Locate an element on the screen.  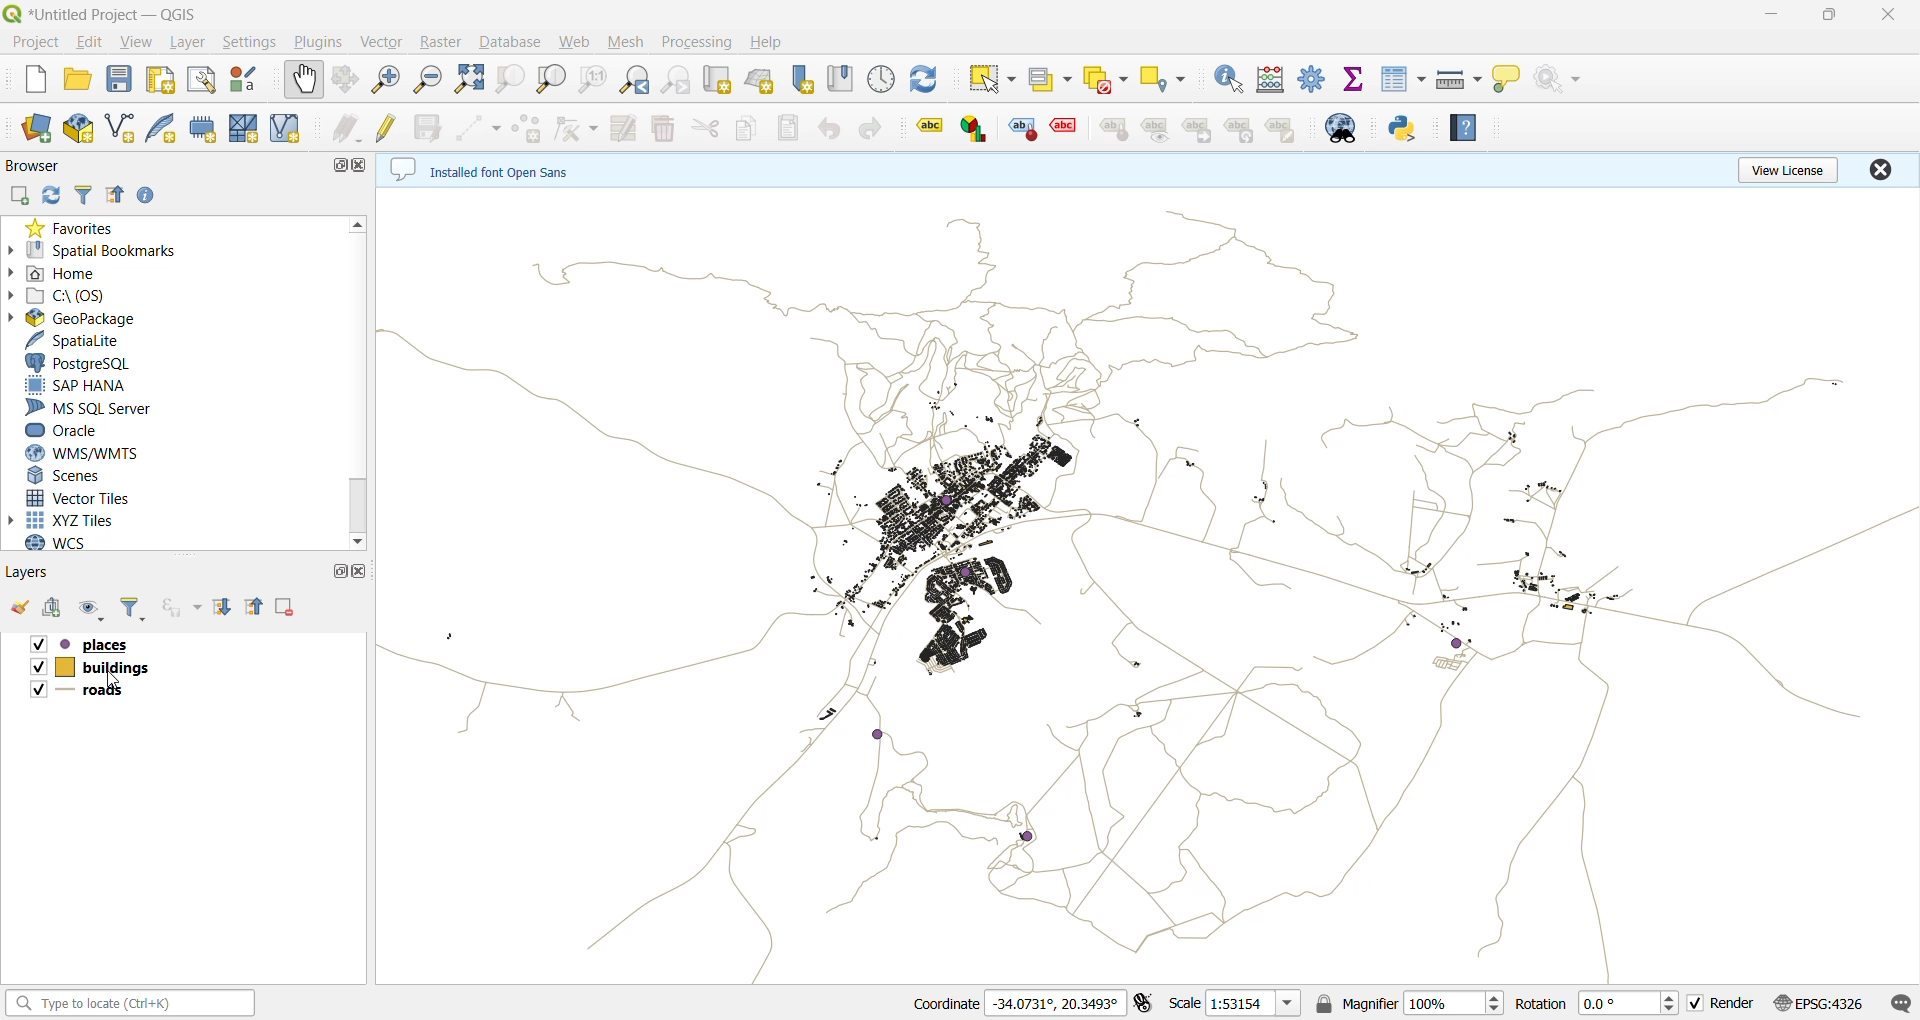
ms sql server is located at coordinates (90, 410).